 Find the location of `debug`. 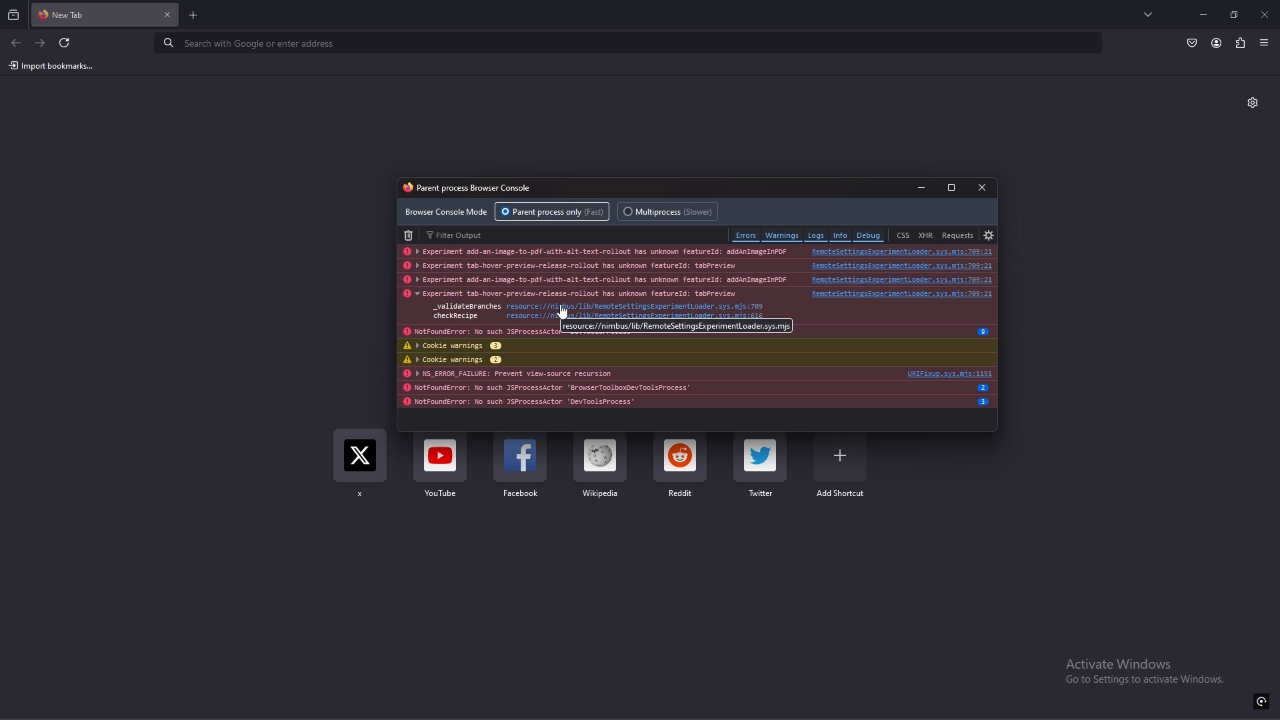

debug is located at coordinates (869, 236).